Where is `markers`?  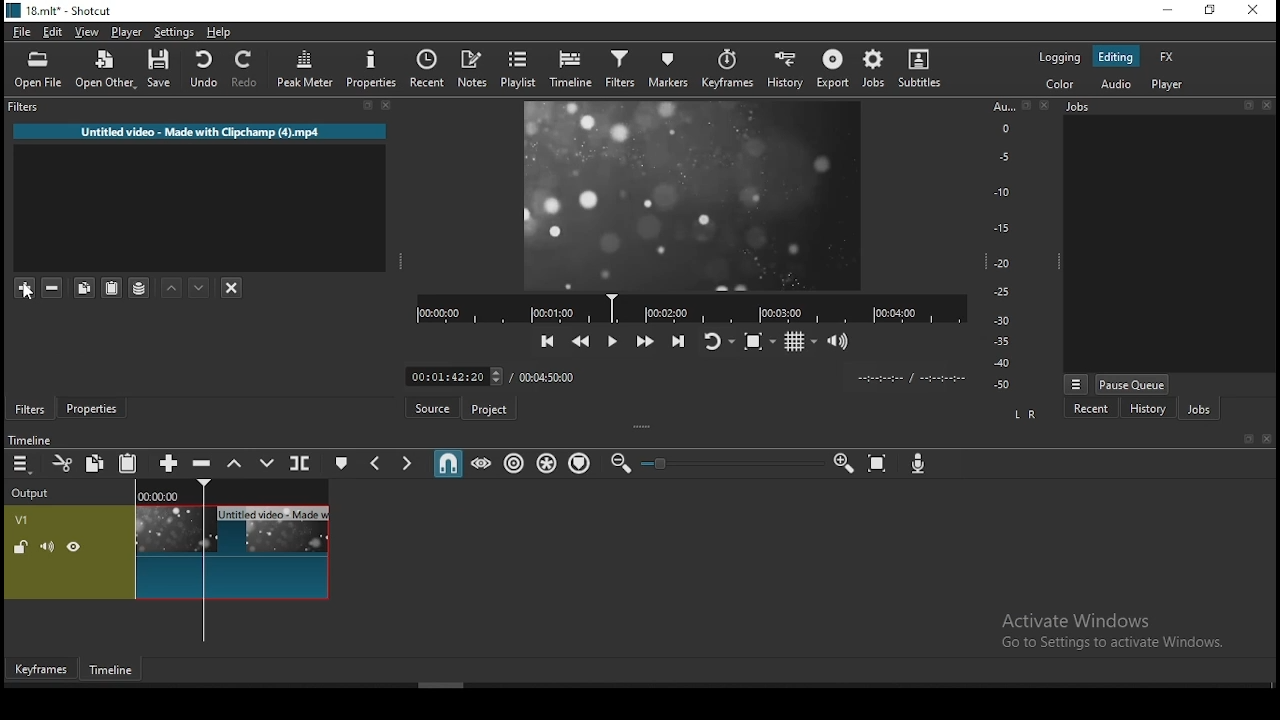 markers is located at coordinates (664, 70).